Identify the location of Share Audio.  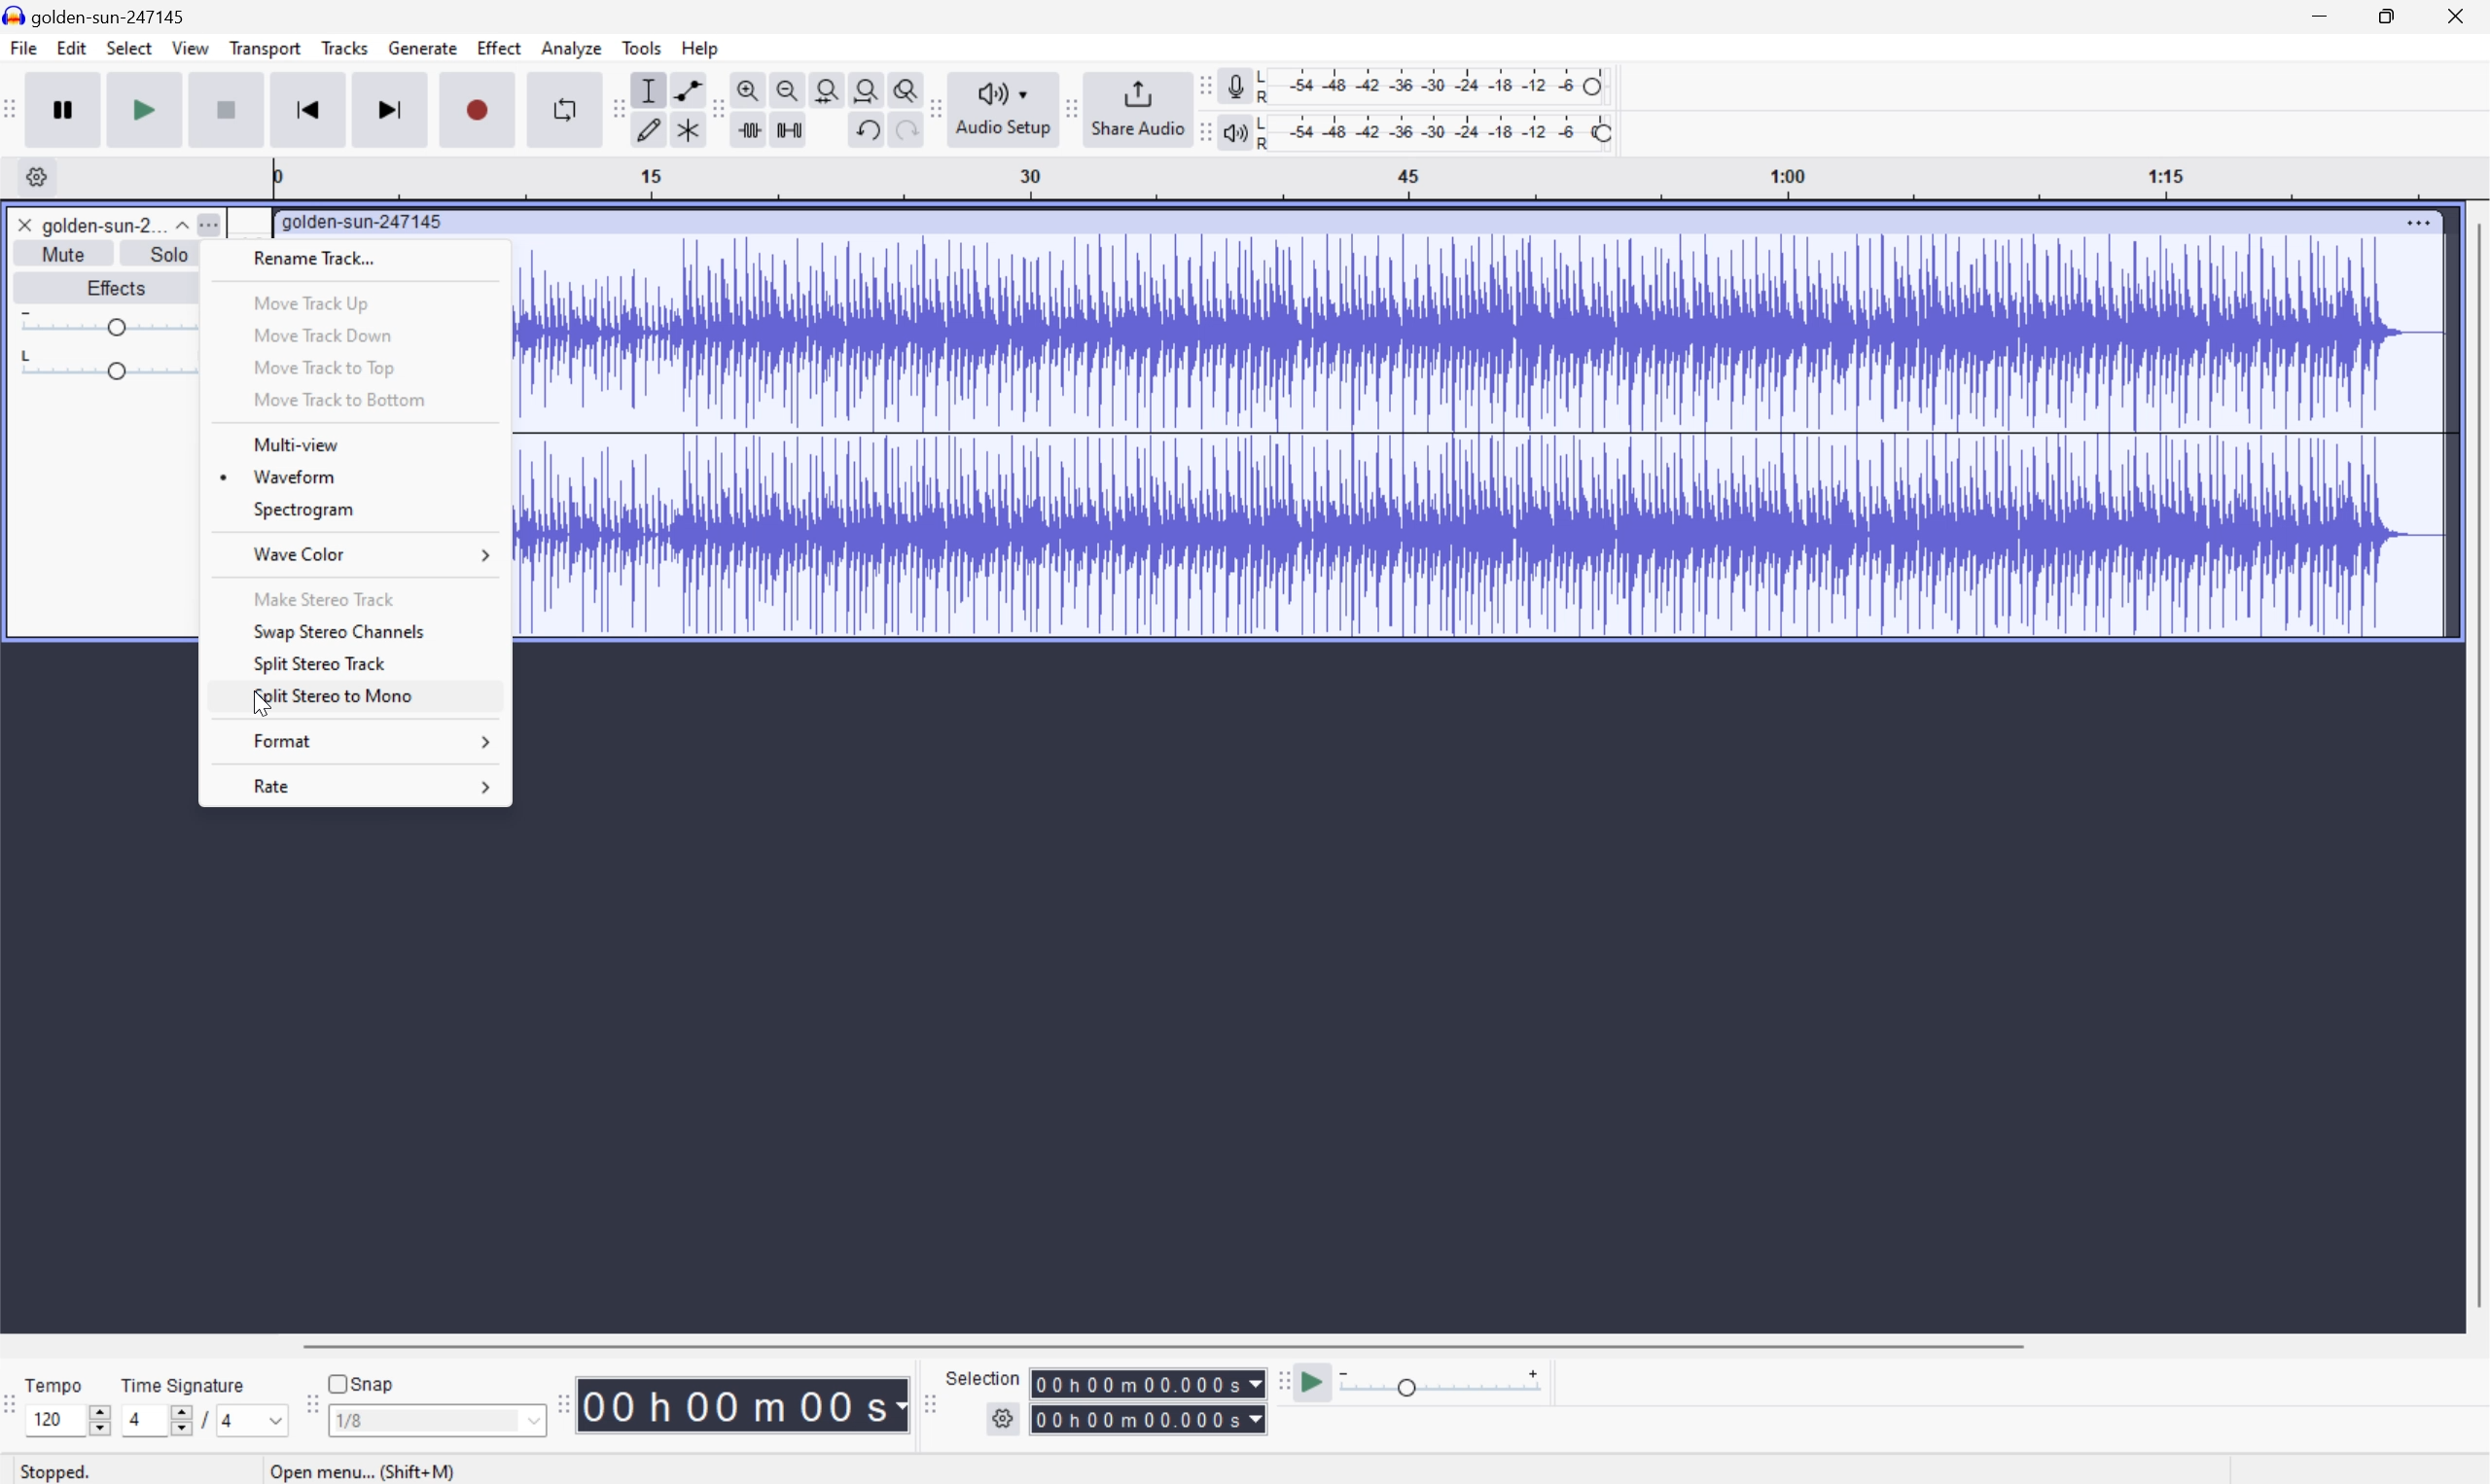
(1132, 105).